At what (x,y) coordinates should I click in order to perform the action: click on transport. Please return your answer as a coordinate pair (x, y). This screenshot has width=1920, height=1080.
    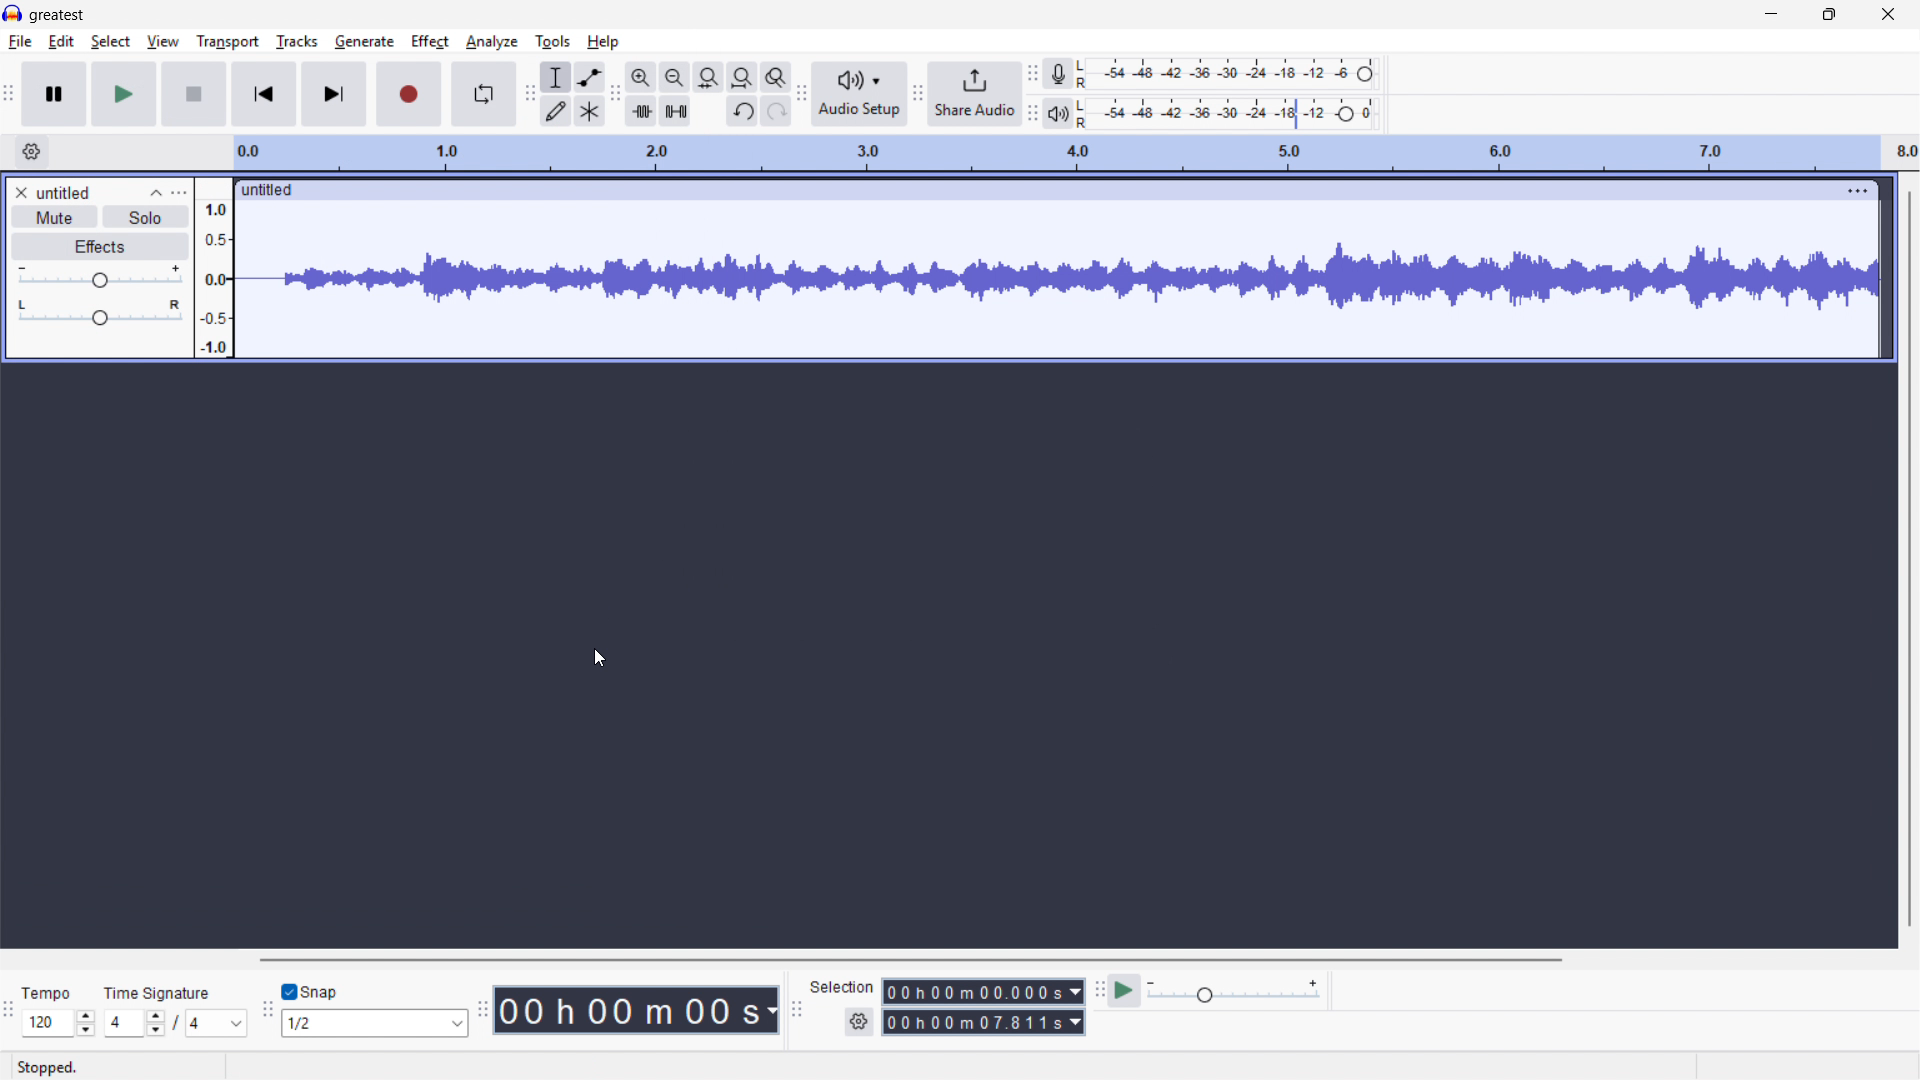
    Looking at the image, I should click on (228, 42).